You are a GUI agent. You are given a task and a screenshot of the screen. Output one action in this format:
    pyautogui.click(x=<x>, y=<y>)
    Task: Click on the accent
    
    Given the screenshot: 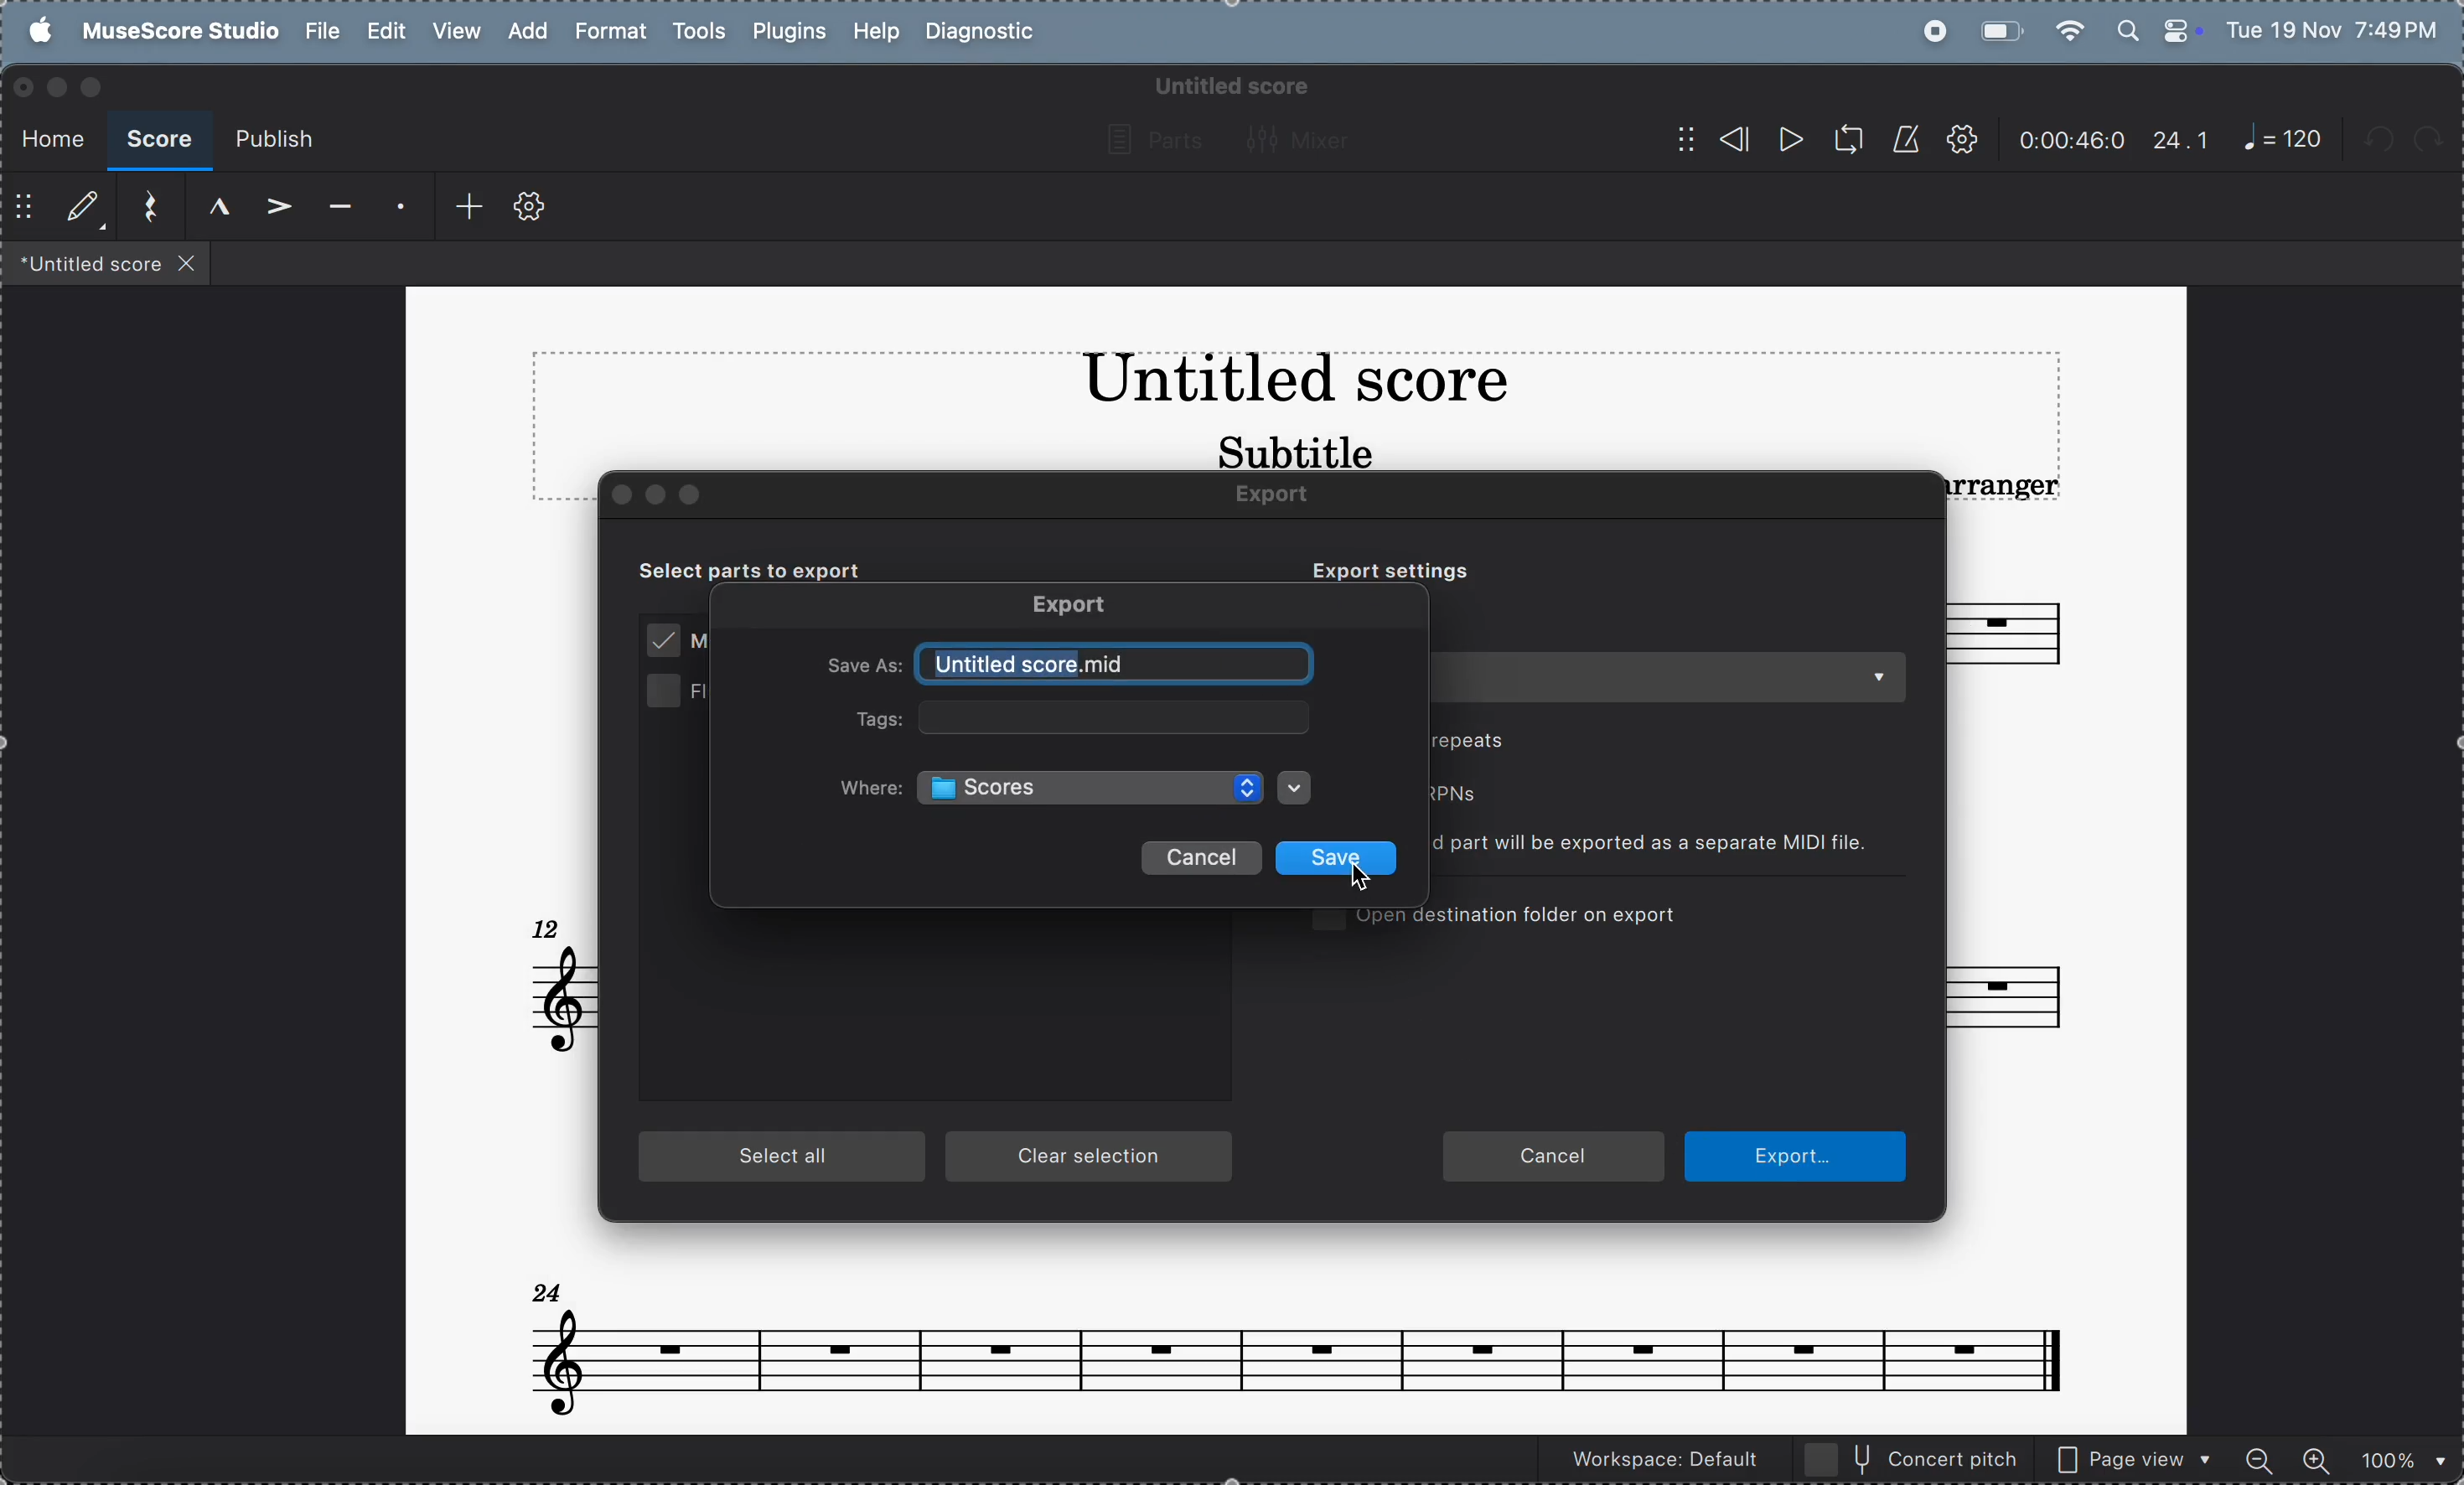 What is the action you would take?
    pyautogui.click(x=272, y=208)
    